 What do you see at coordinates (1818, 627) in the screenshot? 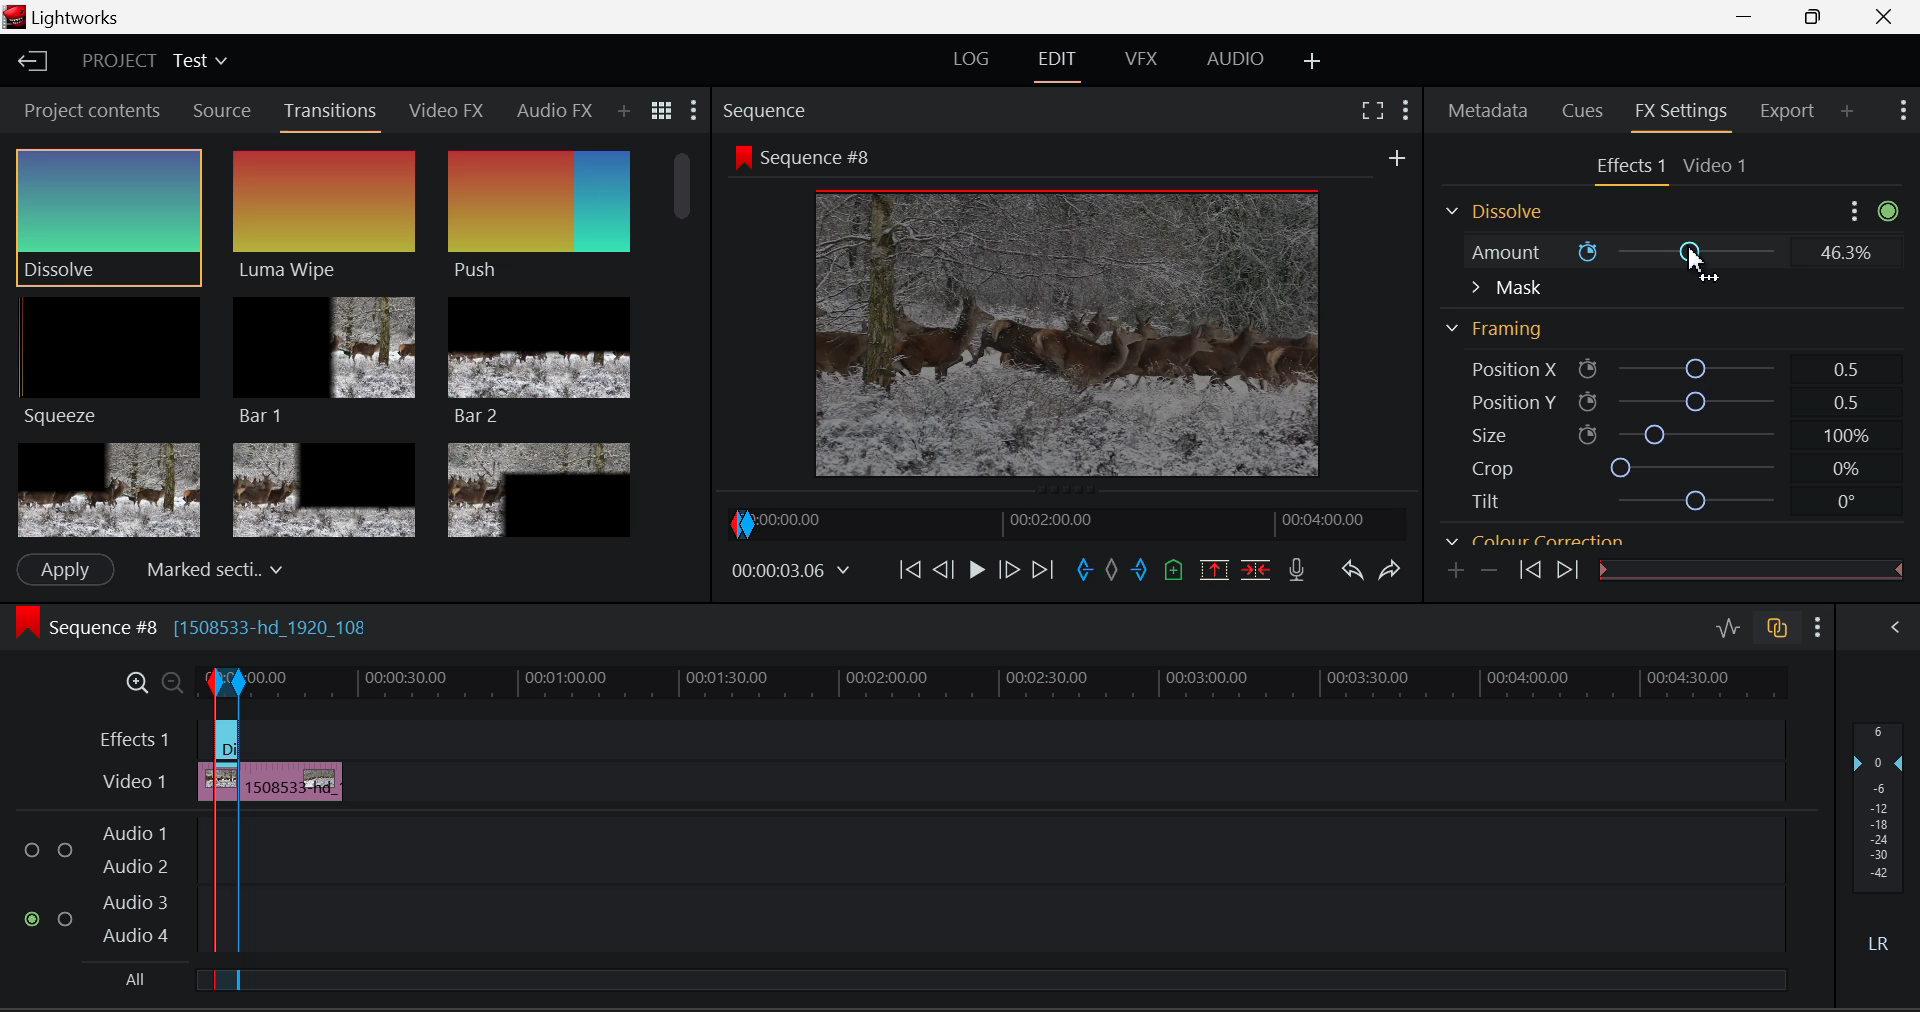
I see `Show Settings` at bounding box center [1818, 627].